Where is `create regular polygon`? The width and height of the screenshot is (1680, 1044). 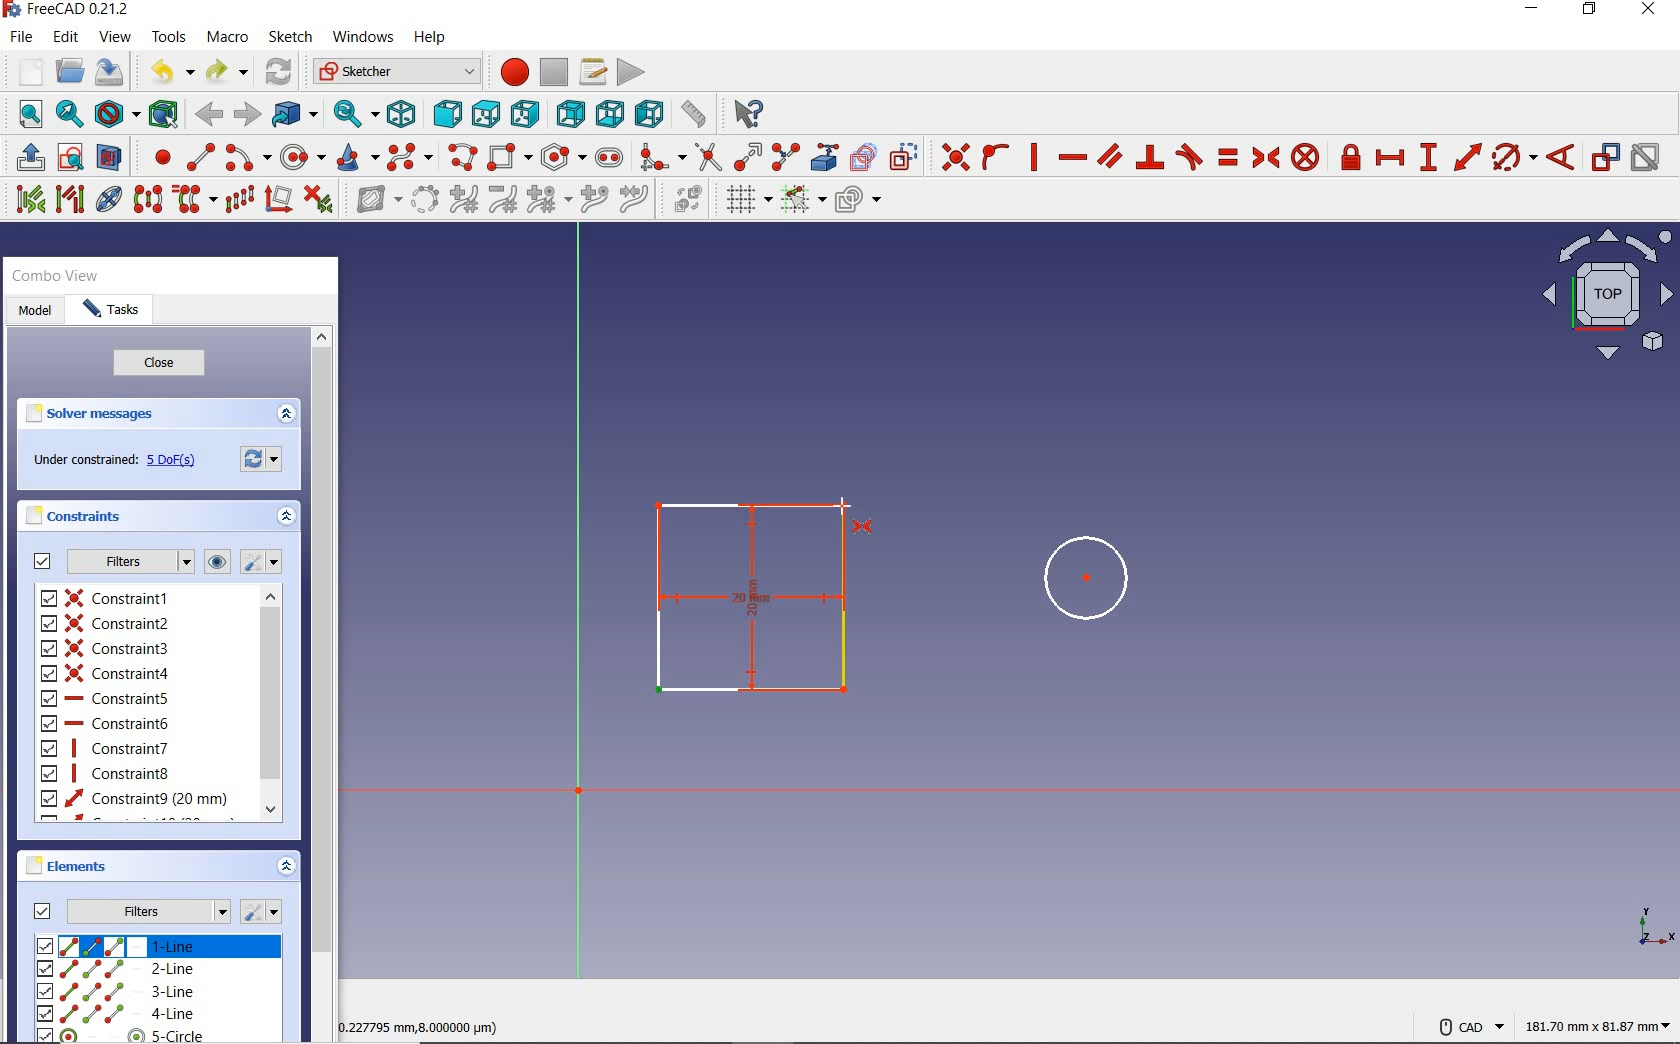 create regular polygon is located at coordinates (563, 155).